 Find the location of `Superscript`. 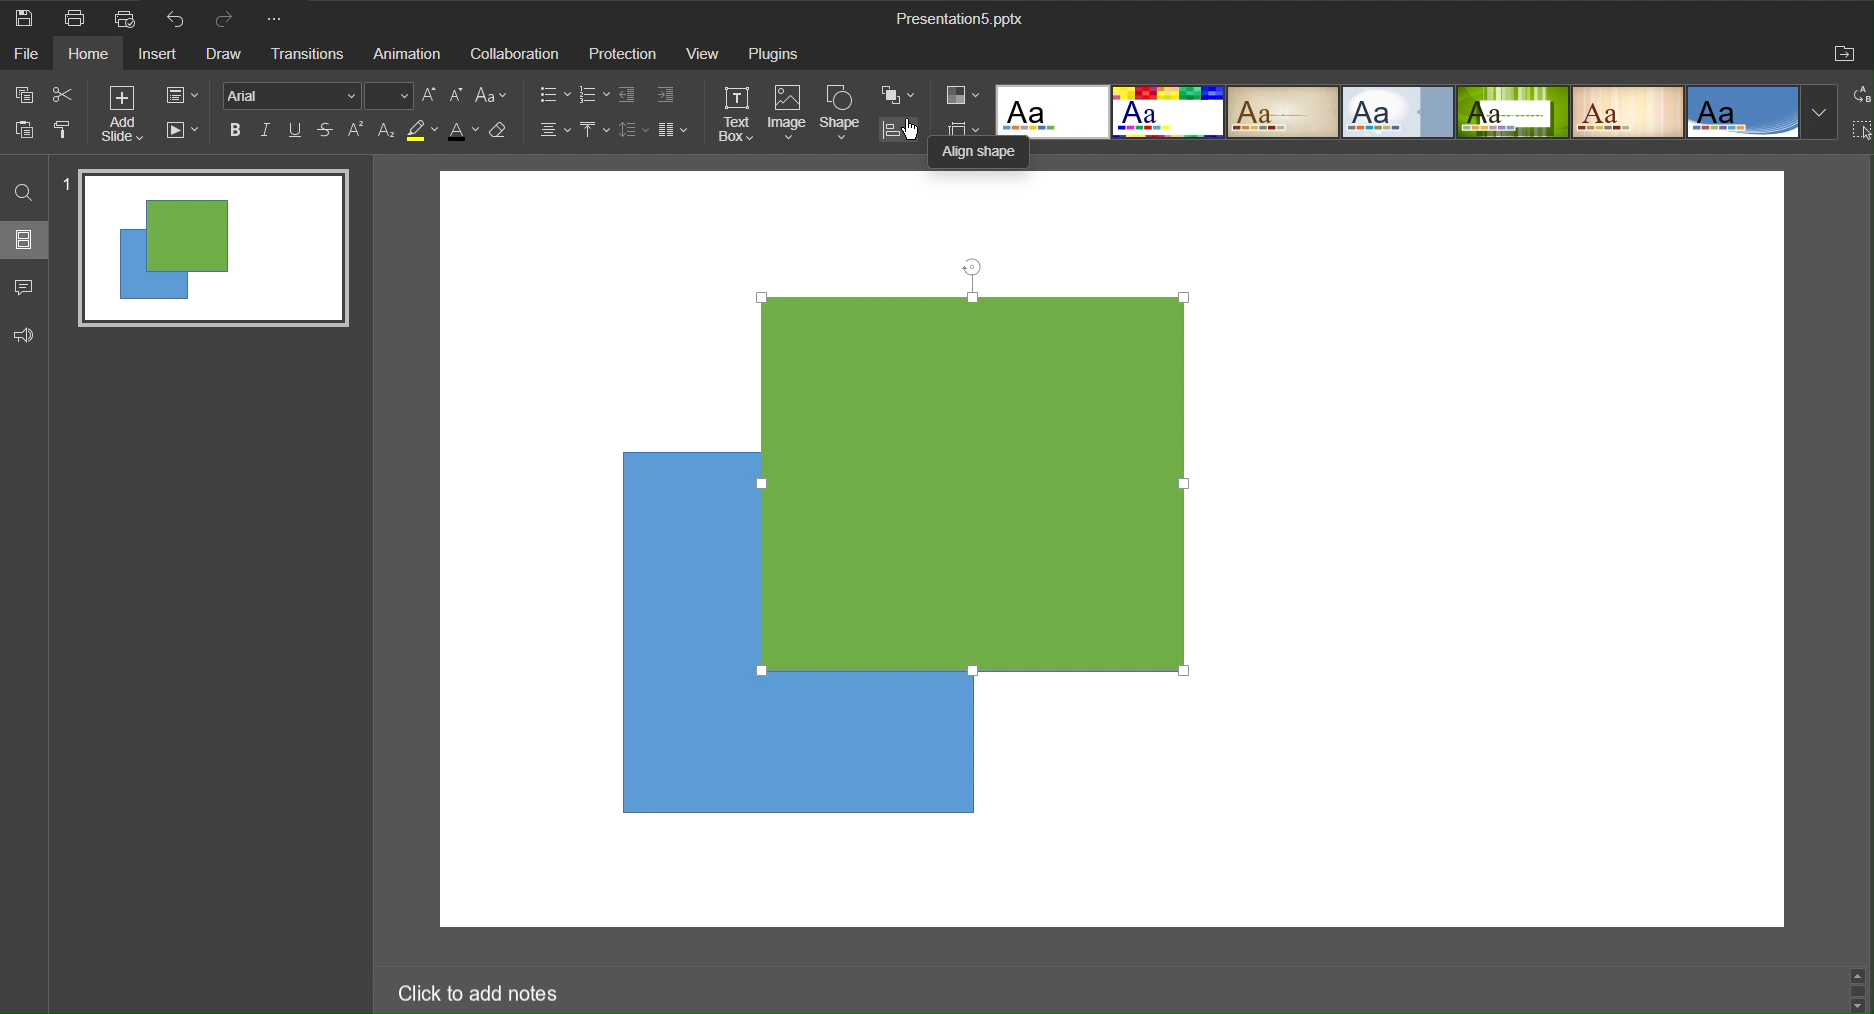

Superscript is located at coordinates (354, 133).